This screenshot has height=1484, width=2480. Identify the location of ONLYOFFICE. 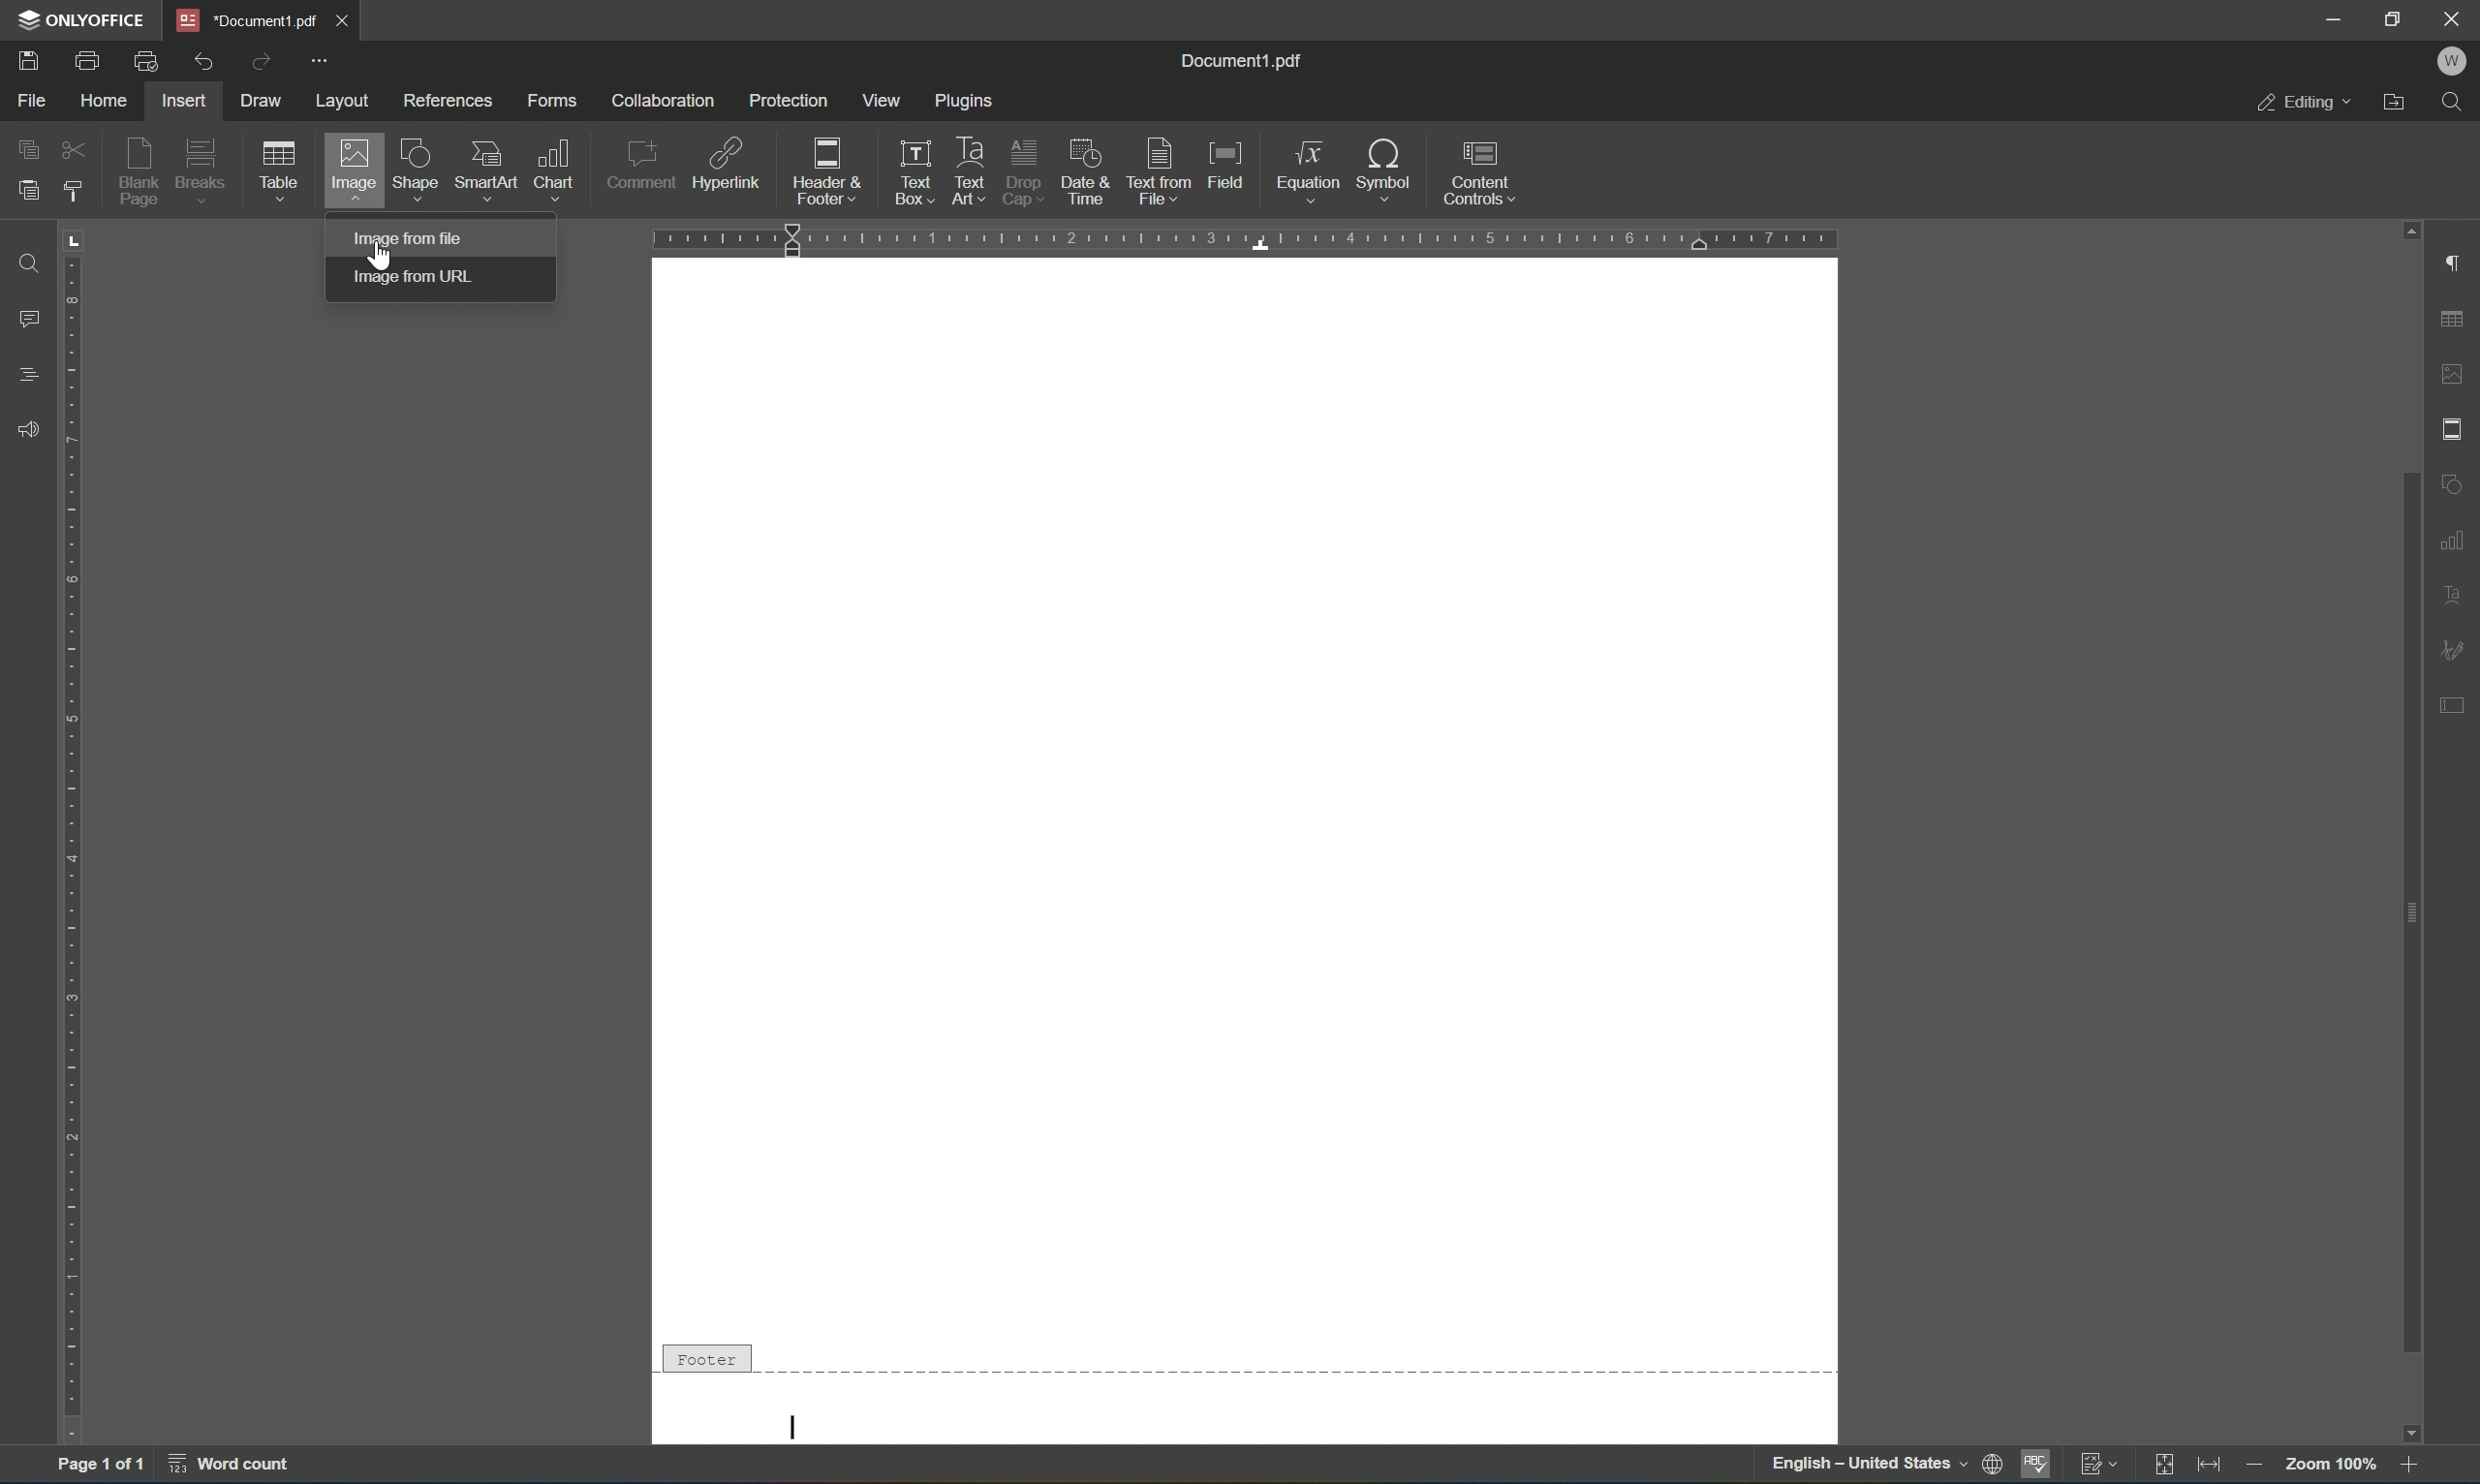
(81, 21).